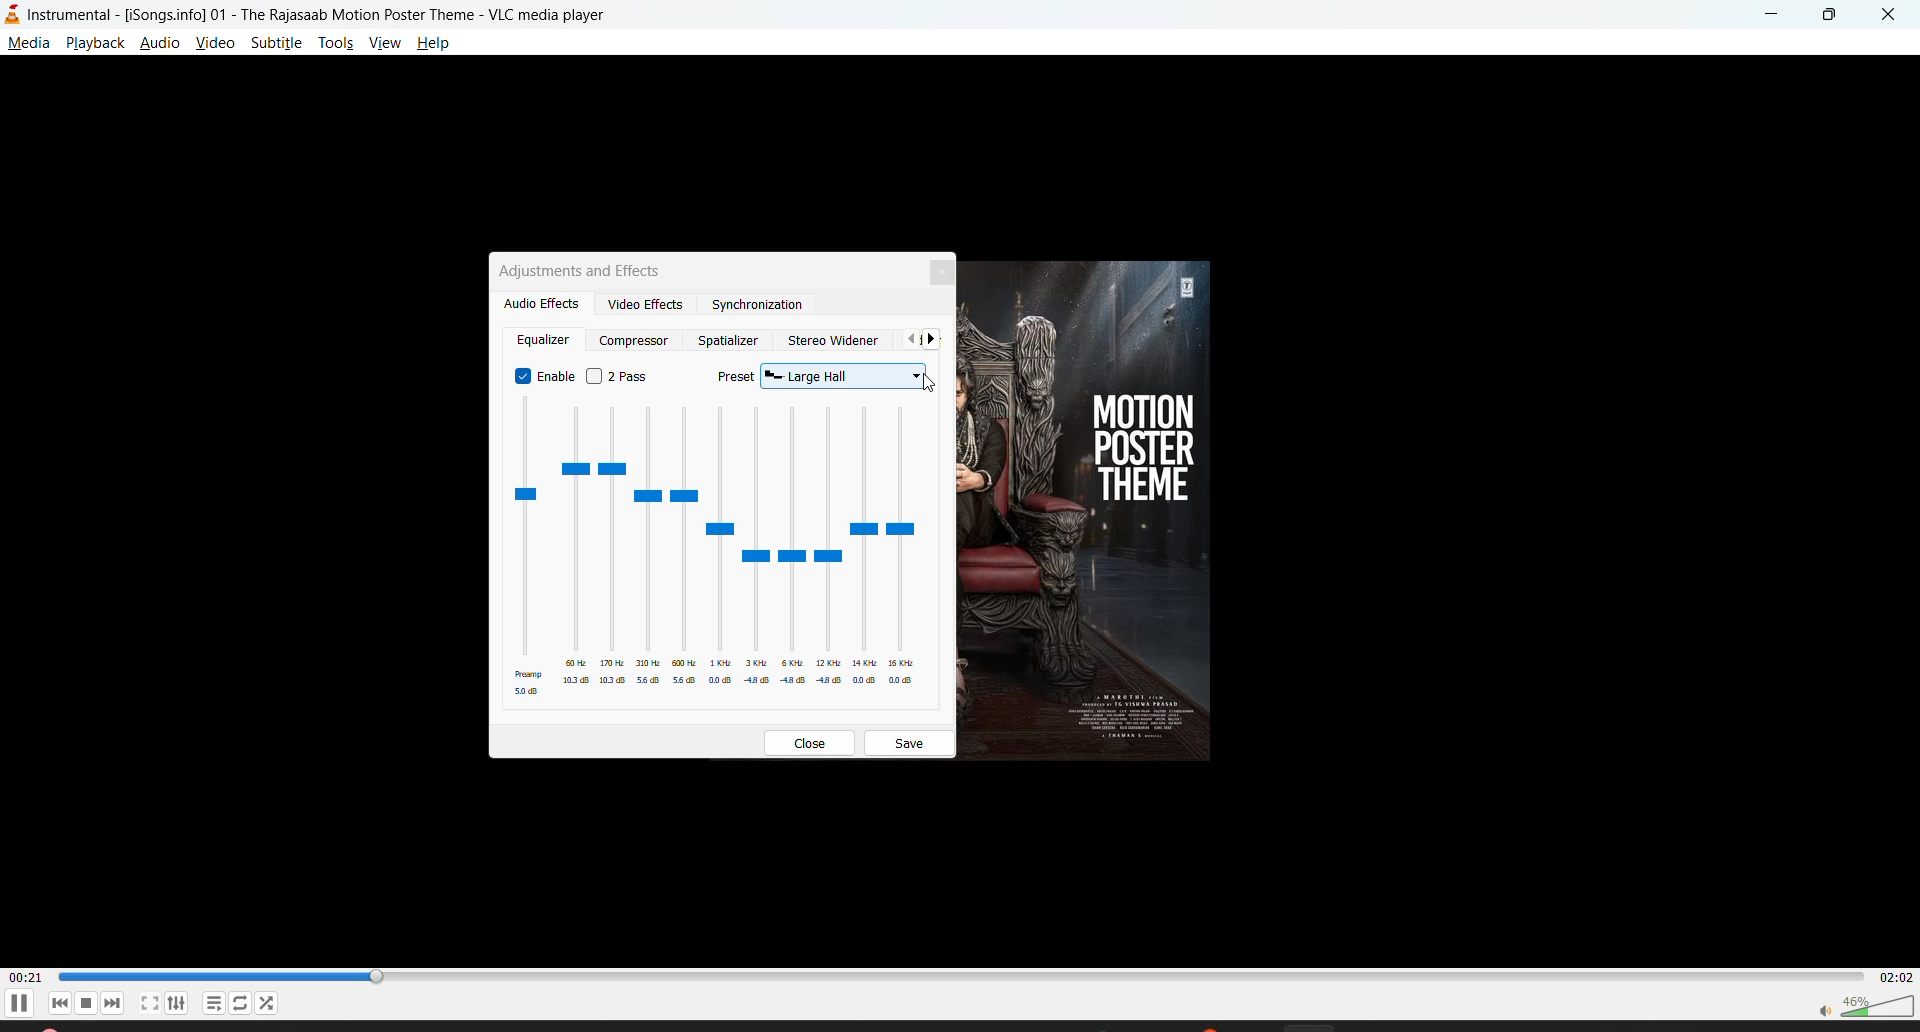 The width and height of the screenshot is (1920, 1032). Describe the element at coordinates (542, 304) in the screenshot. I see `audio effects` at that location.